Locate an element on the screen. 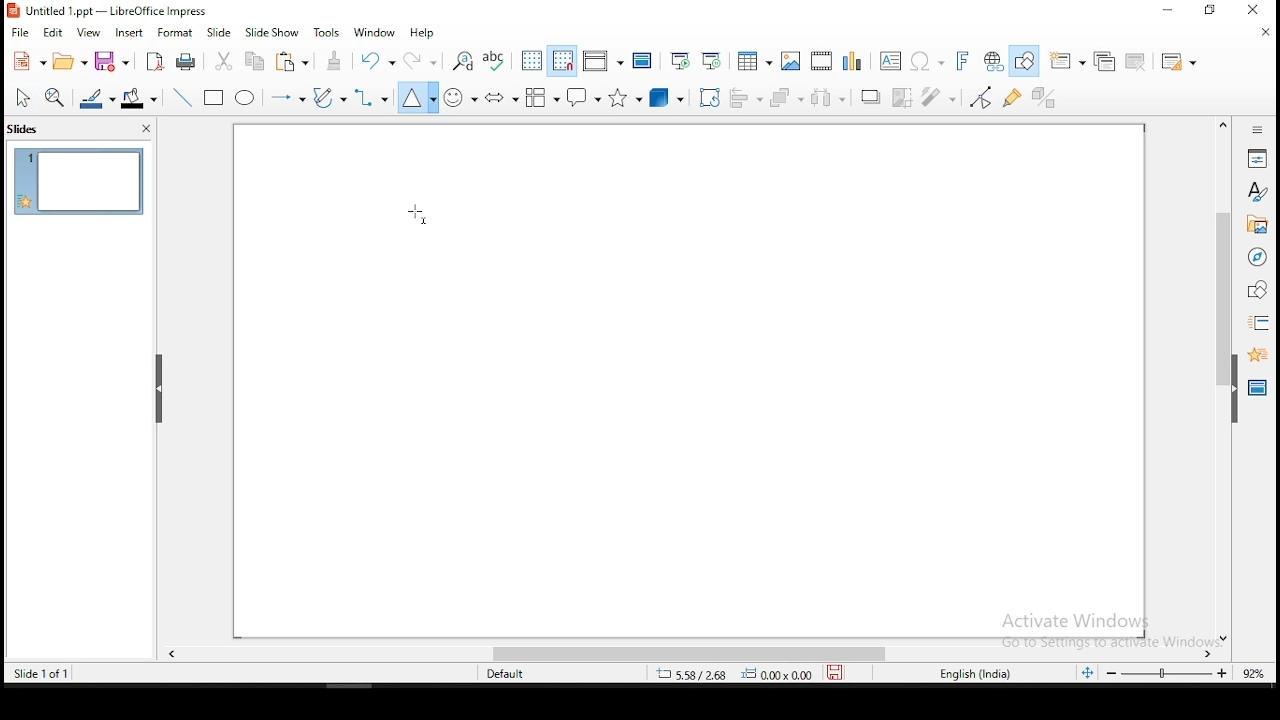 This screenshot has height=720, width=1280. lines and arrows is located at coordinates (290, 99).